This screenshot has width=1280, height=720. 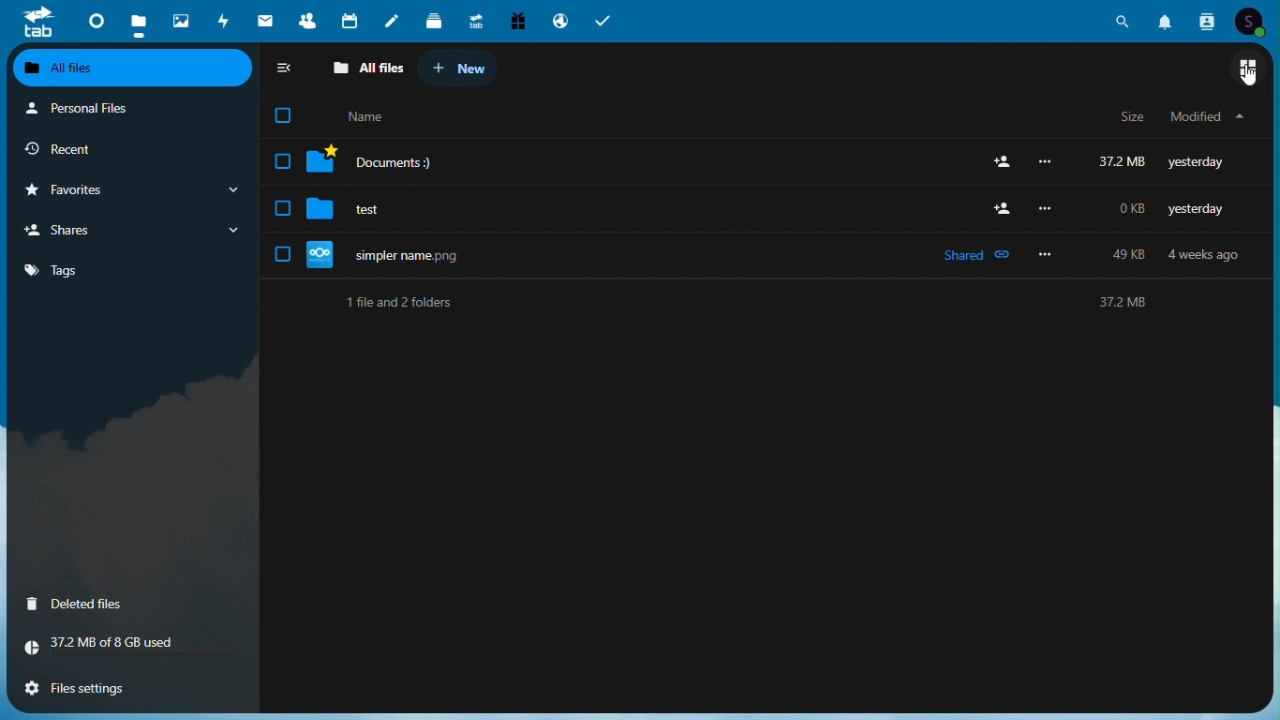 What do you see at coordinates (223, 20) in the screenshot?
I see `Activity` at bounding box center [223, 20].